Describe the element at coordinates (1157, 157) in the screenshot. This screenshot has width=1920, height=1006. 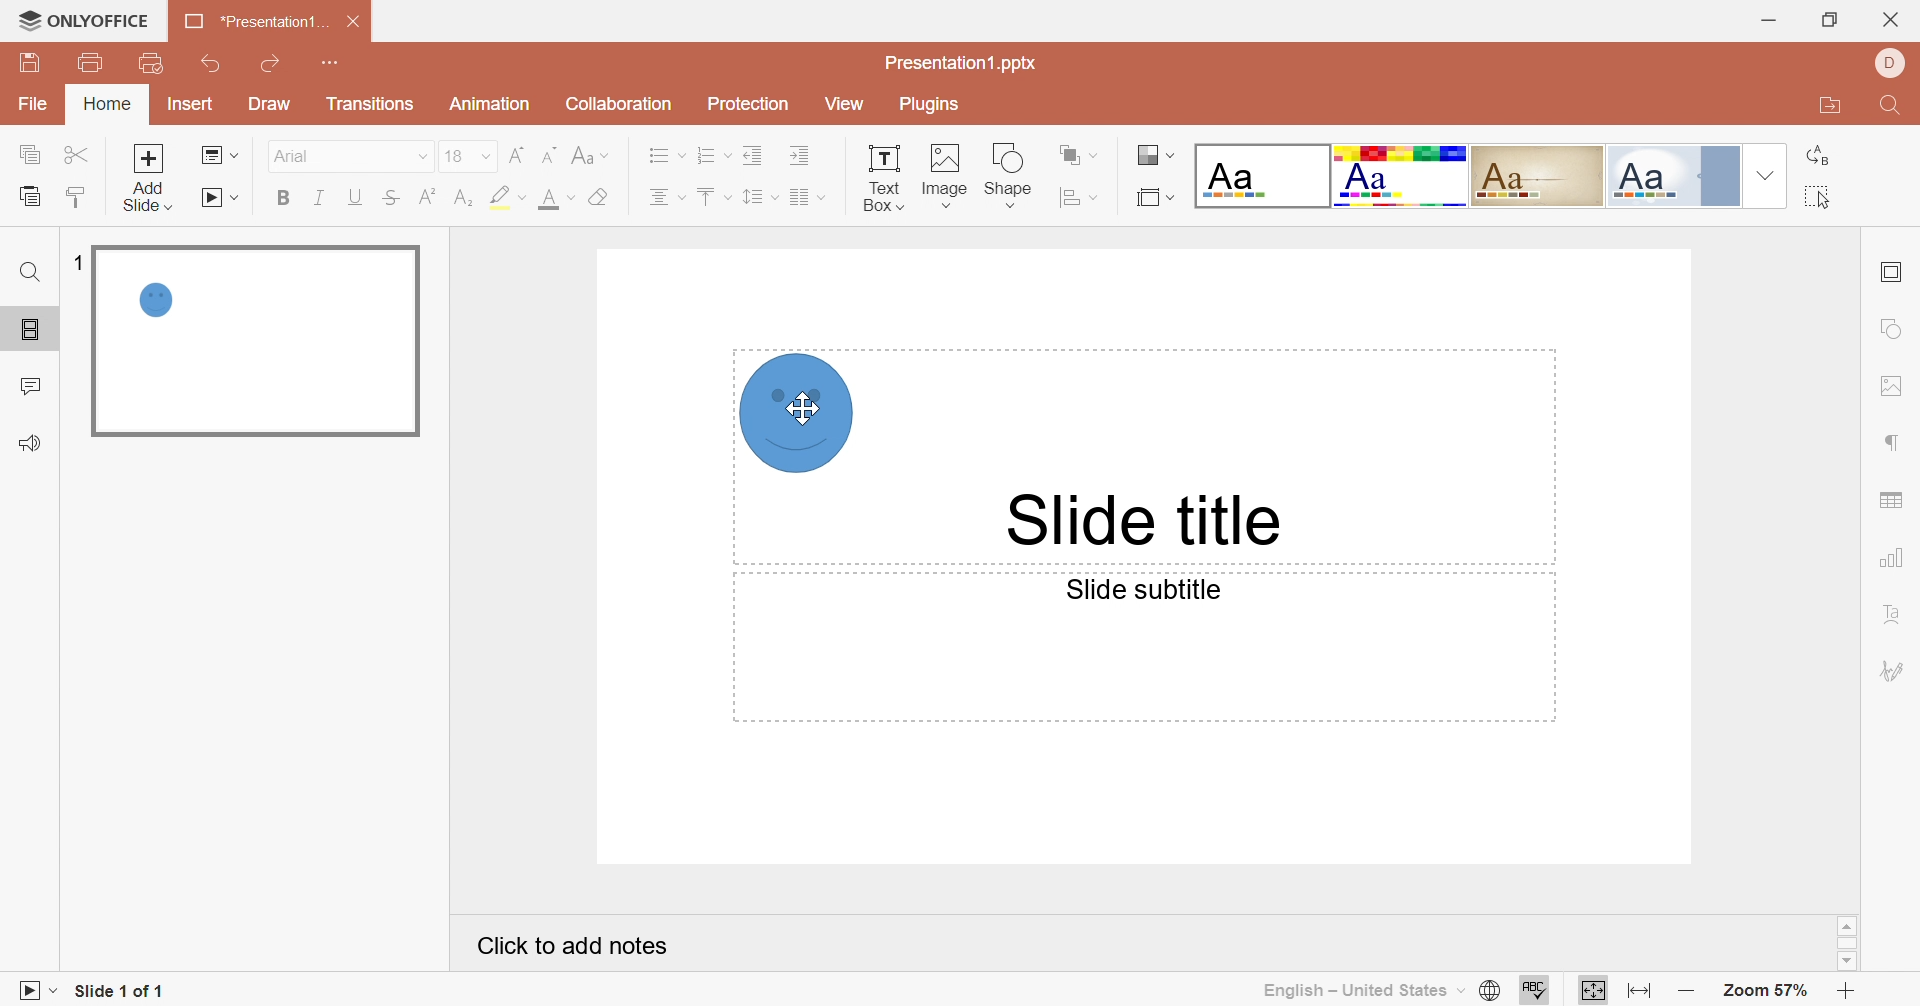
I see `Change color settings` at that location.